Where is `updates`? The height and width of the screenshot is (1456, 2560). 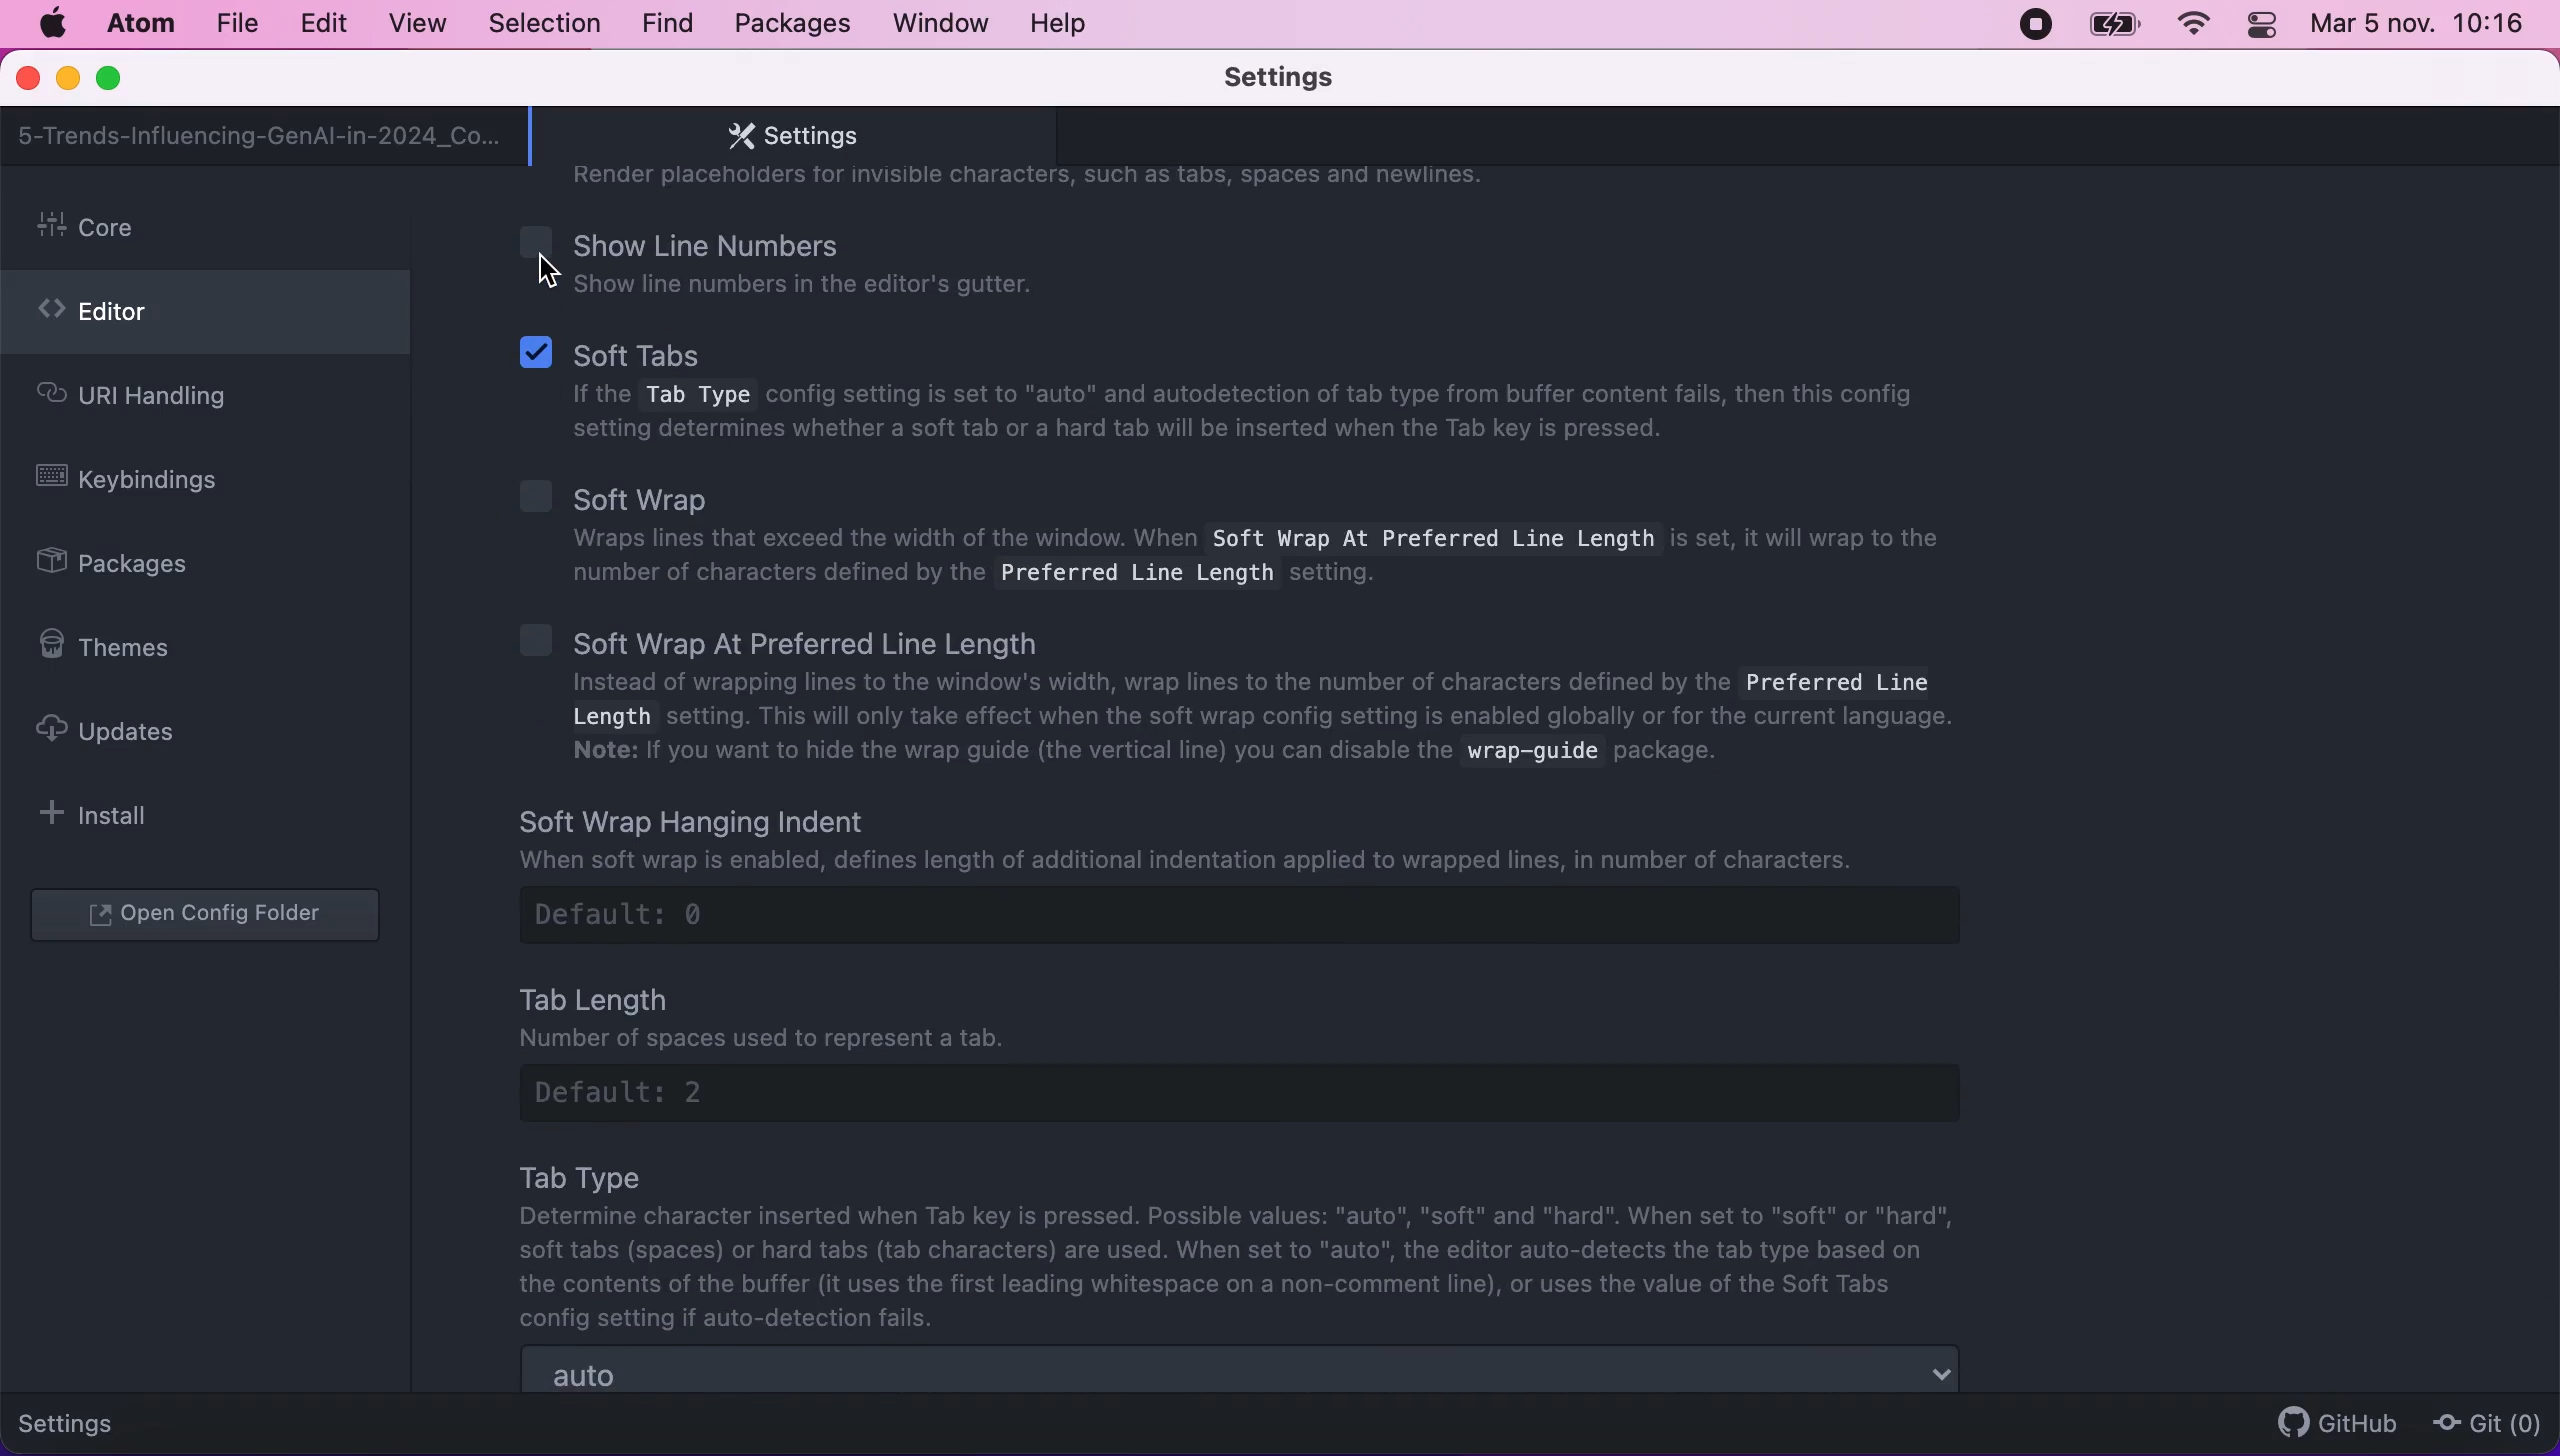 updates is located at coordinates (125, 730).